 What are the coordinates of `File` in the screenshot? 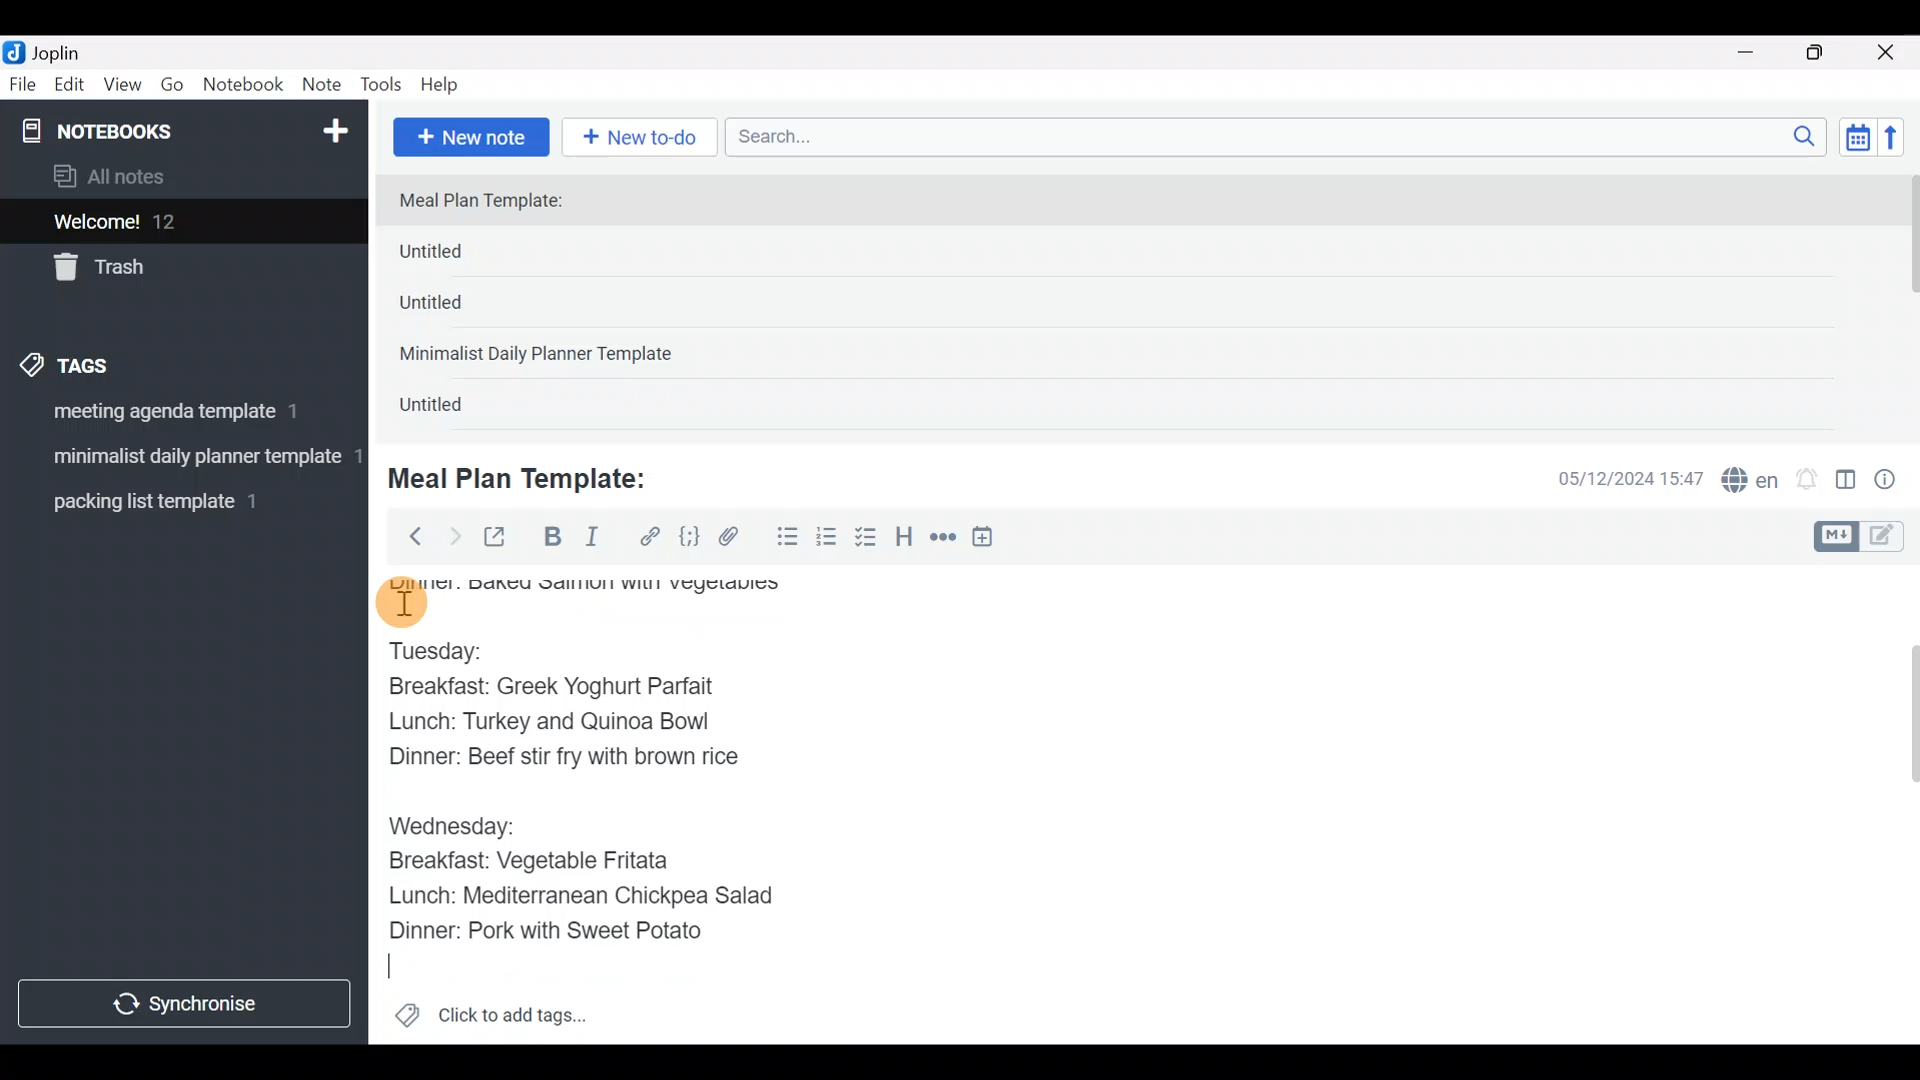 It's located at (24, 85).